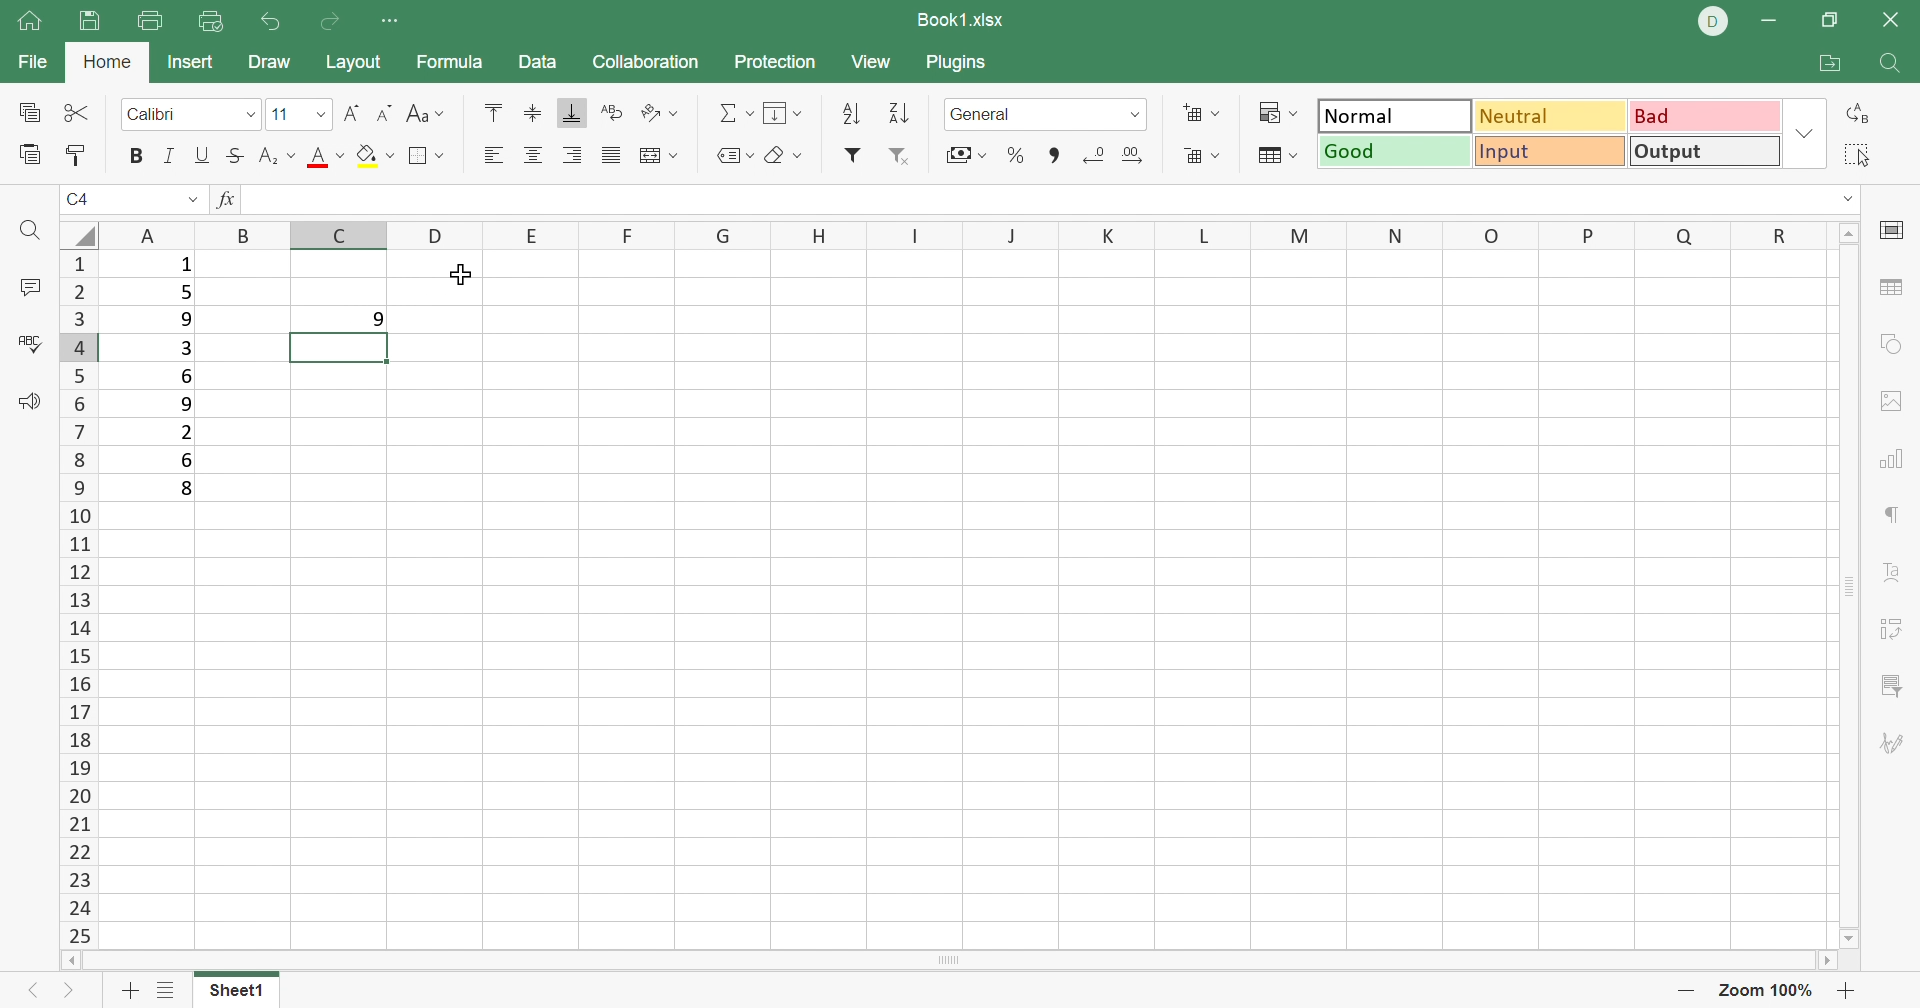 This screenshot has width=1920, height=1008. What do you see at coordinates (332, 25) in the screenshot?
I see `Redo` at bounding box center [332, 25].